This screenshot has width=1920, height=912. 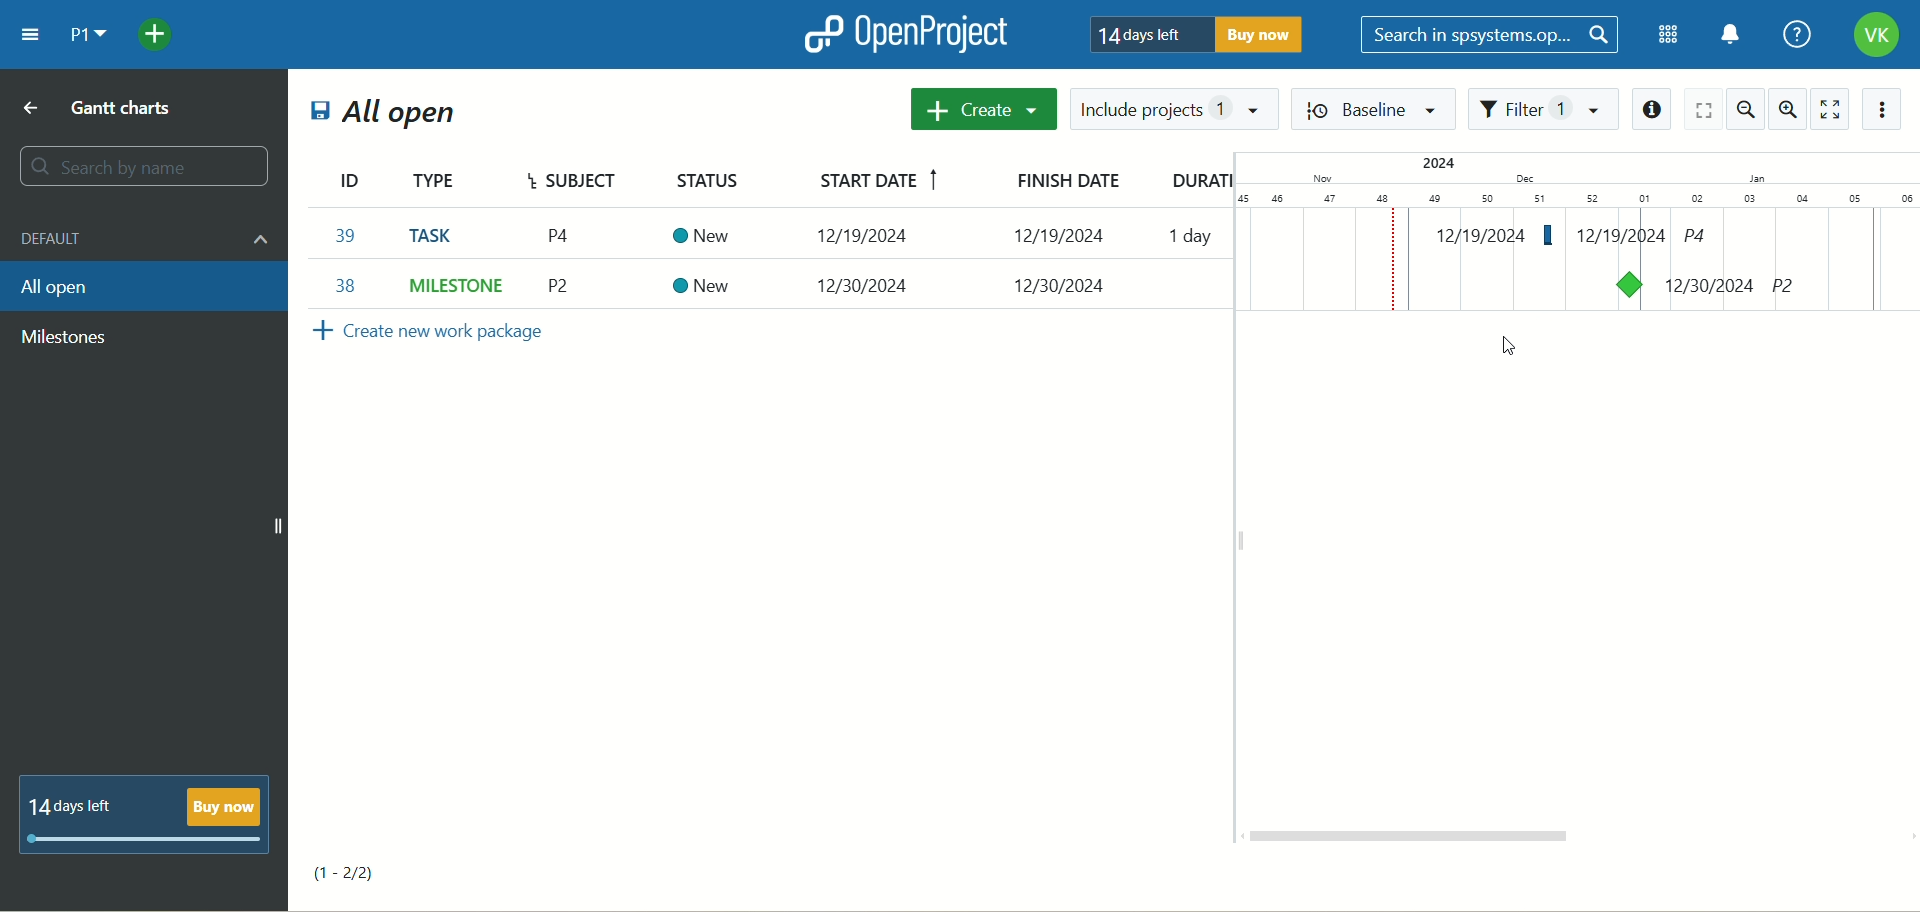 What do you see at coordinates (1886, 108) in the screenshot?
I see `action` at bounding box center [1886, 108].